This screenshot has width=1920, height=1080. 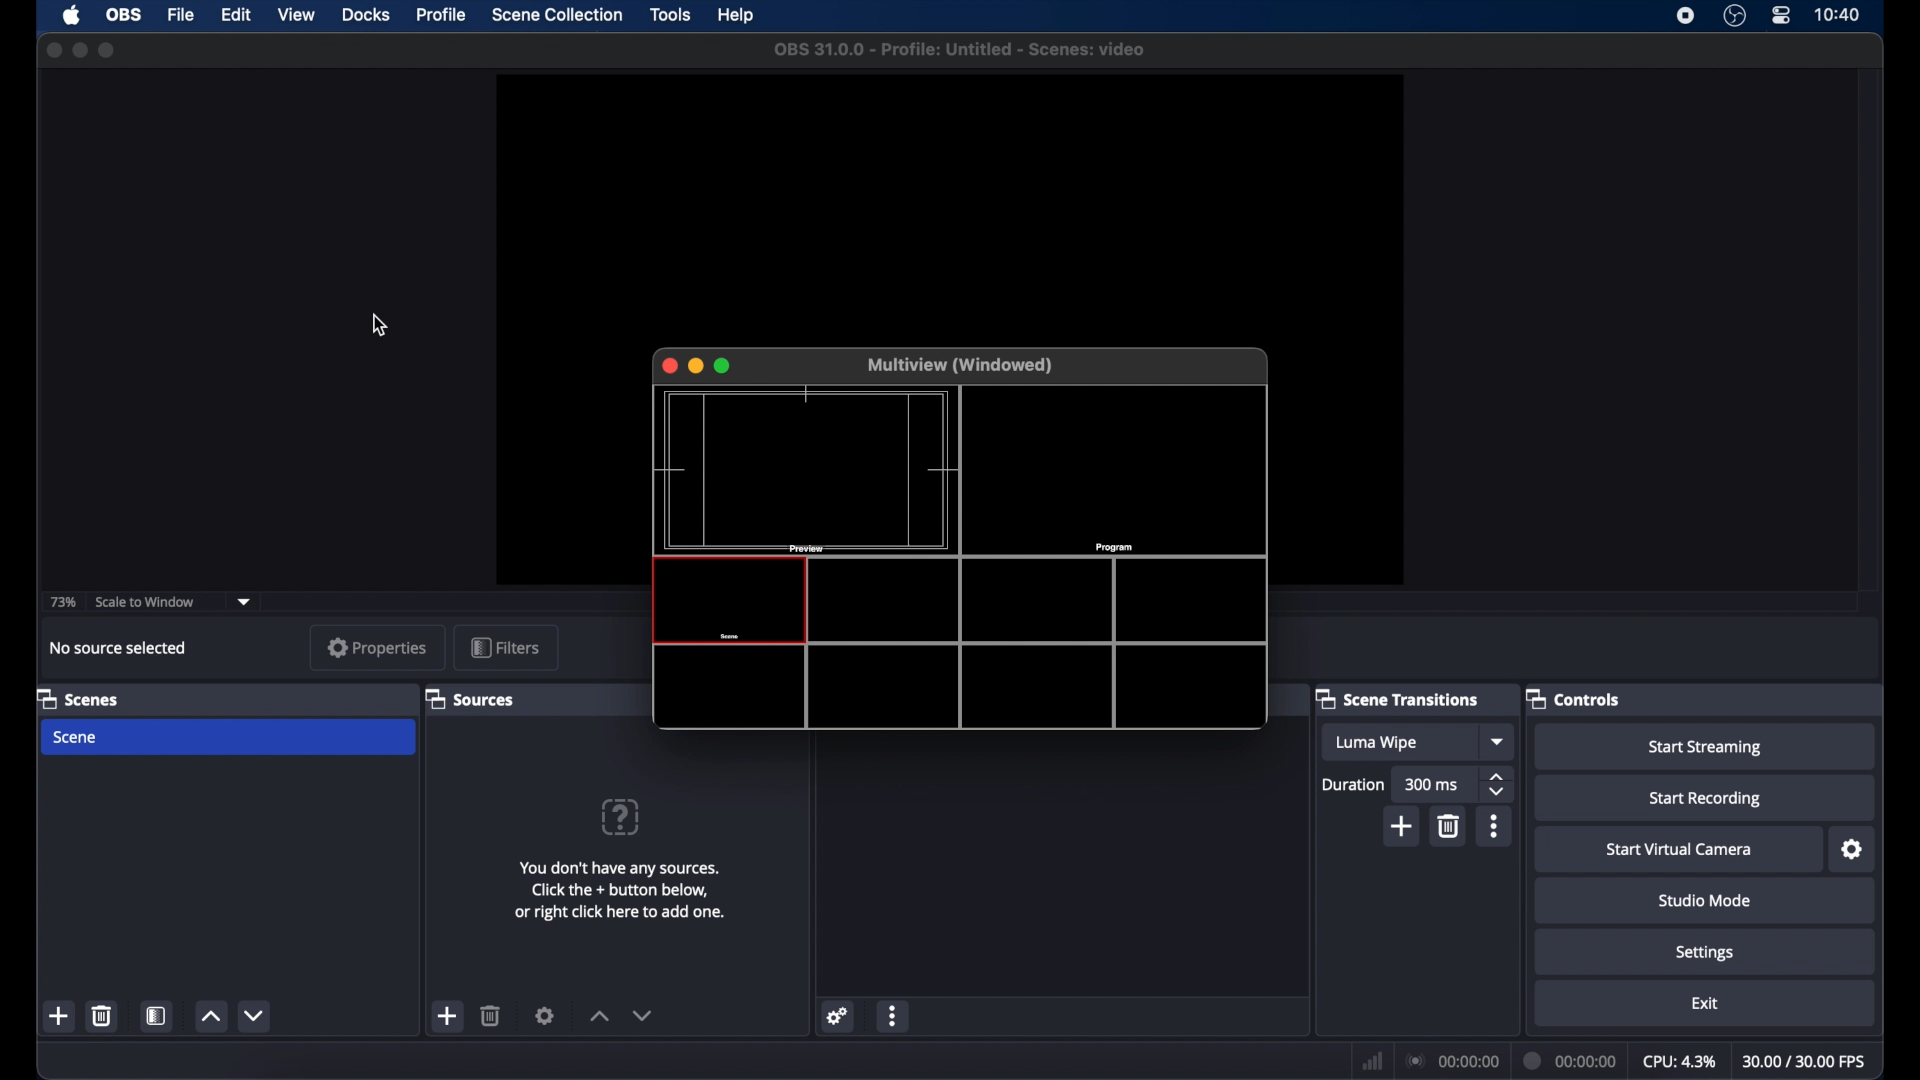 What do you see at coordinates (103, 1015) in the screenshot?
I see `delete` at bounding box center [103, 1015].